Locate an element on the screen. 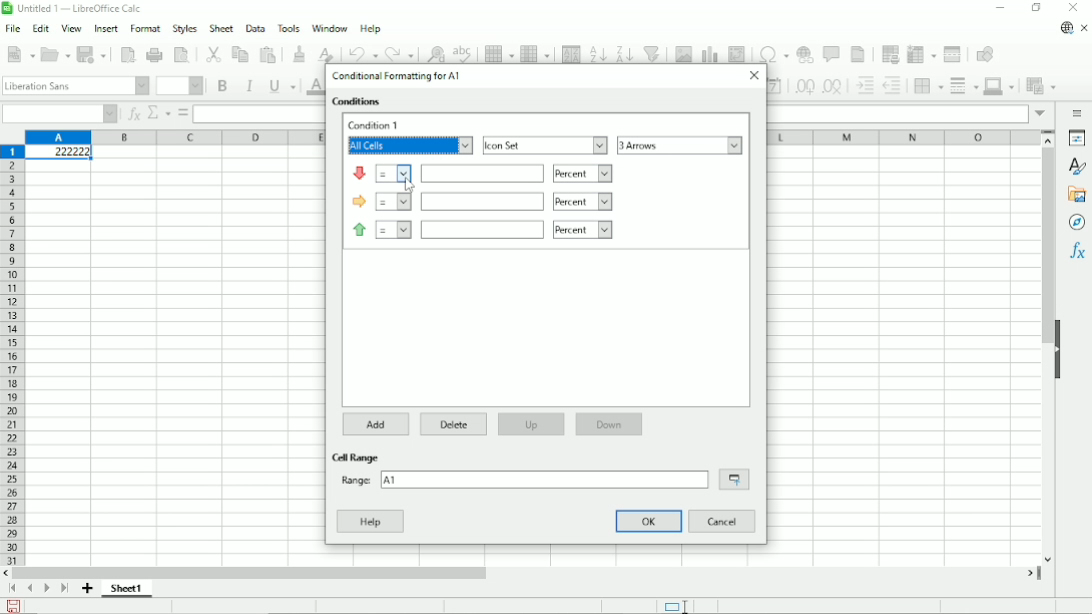 The image size is (1092, 614). Standard selection is located at coordinates (674, 605).